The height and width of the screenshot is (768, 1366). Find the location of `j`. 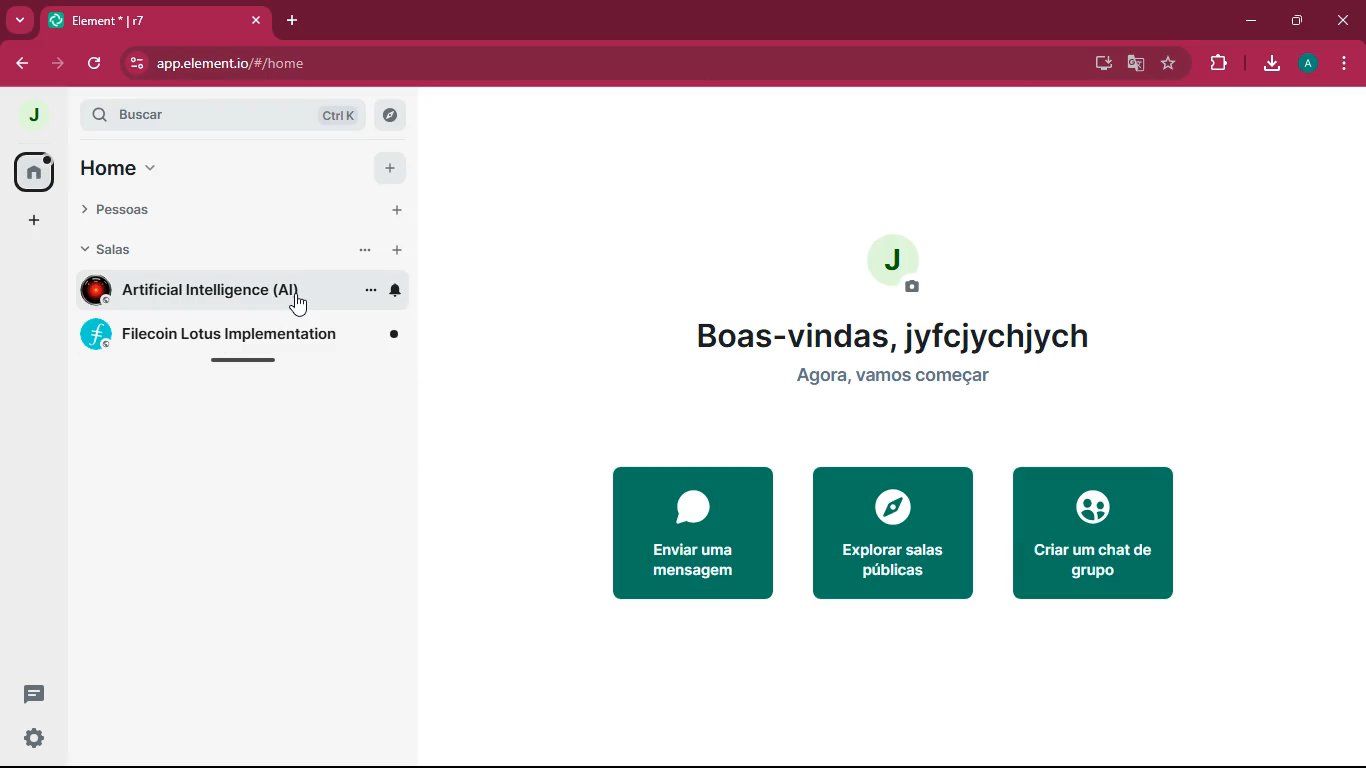

j is located at coordinates (900, 266).